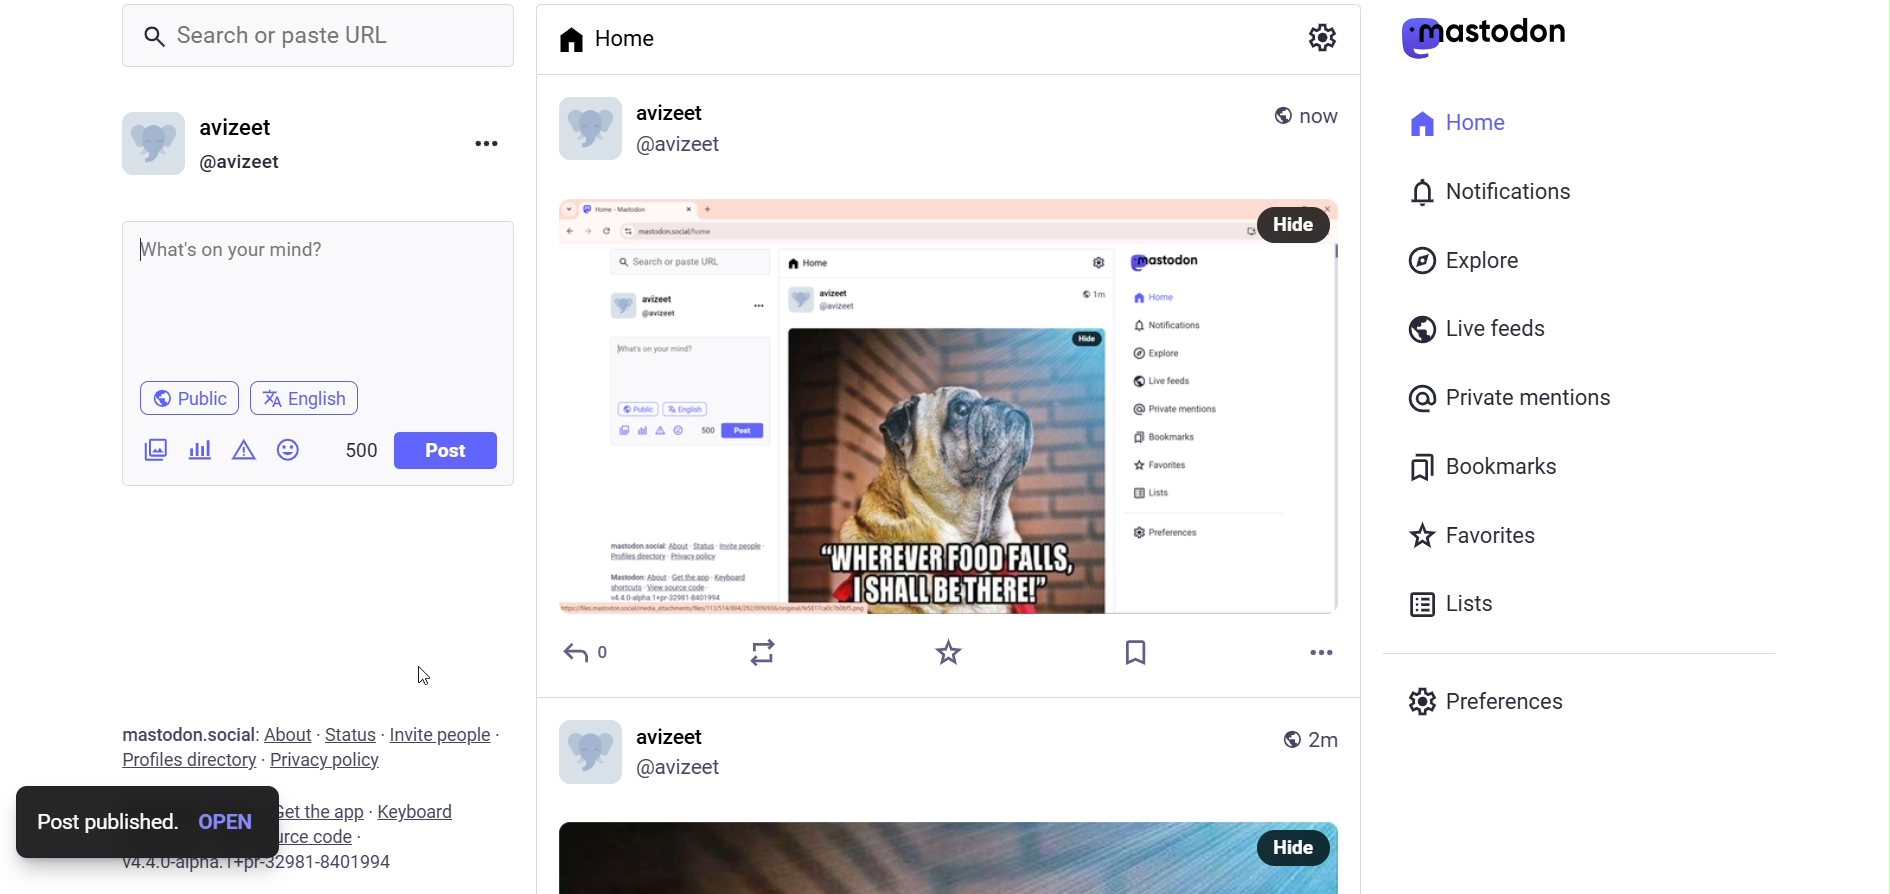 The height and width of the screenshot is (894, 1890). Describe the element at coordinates (318, 34) in the screenshot. I see `search or paste URL` at that location.